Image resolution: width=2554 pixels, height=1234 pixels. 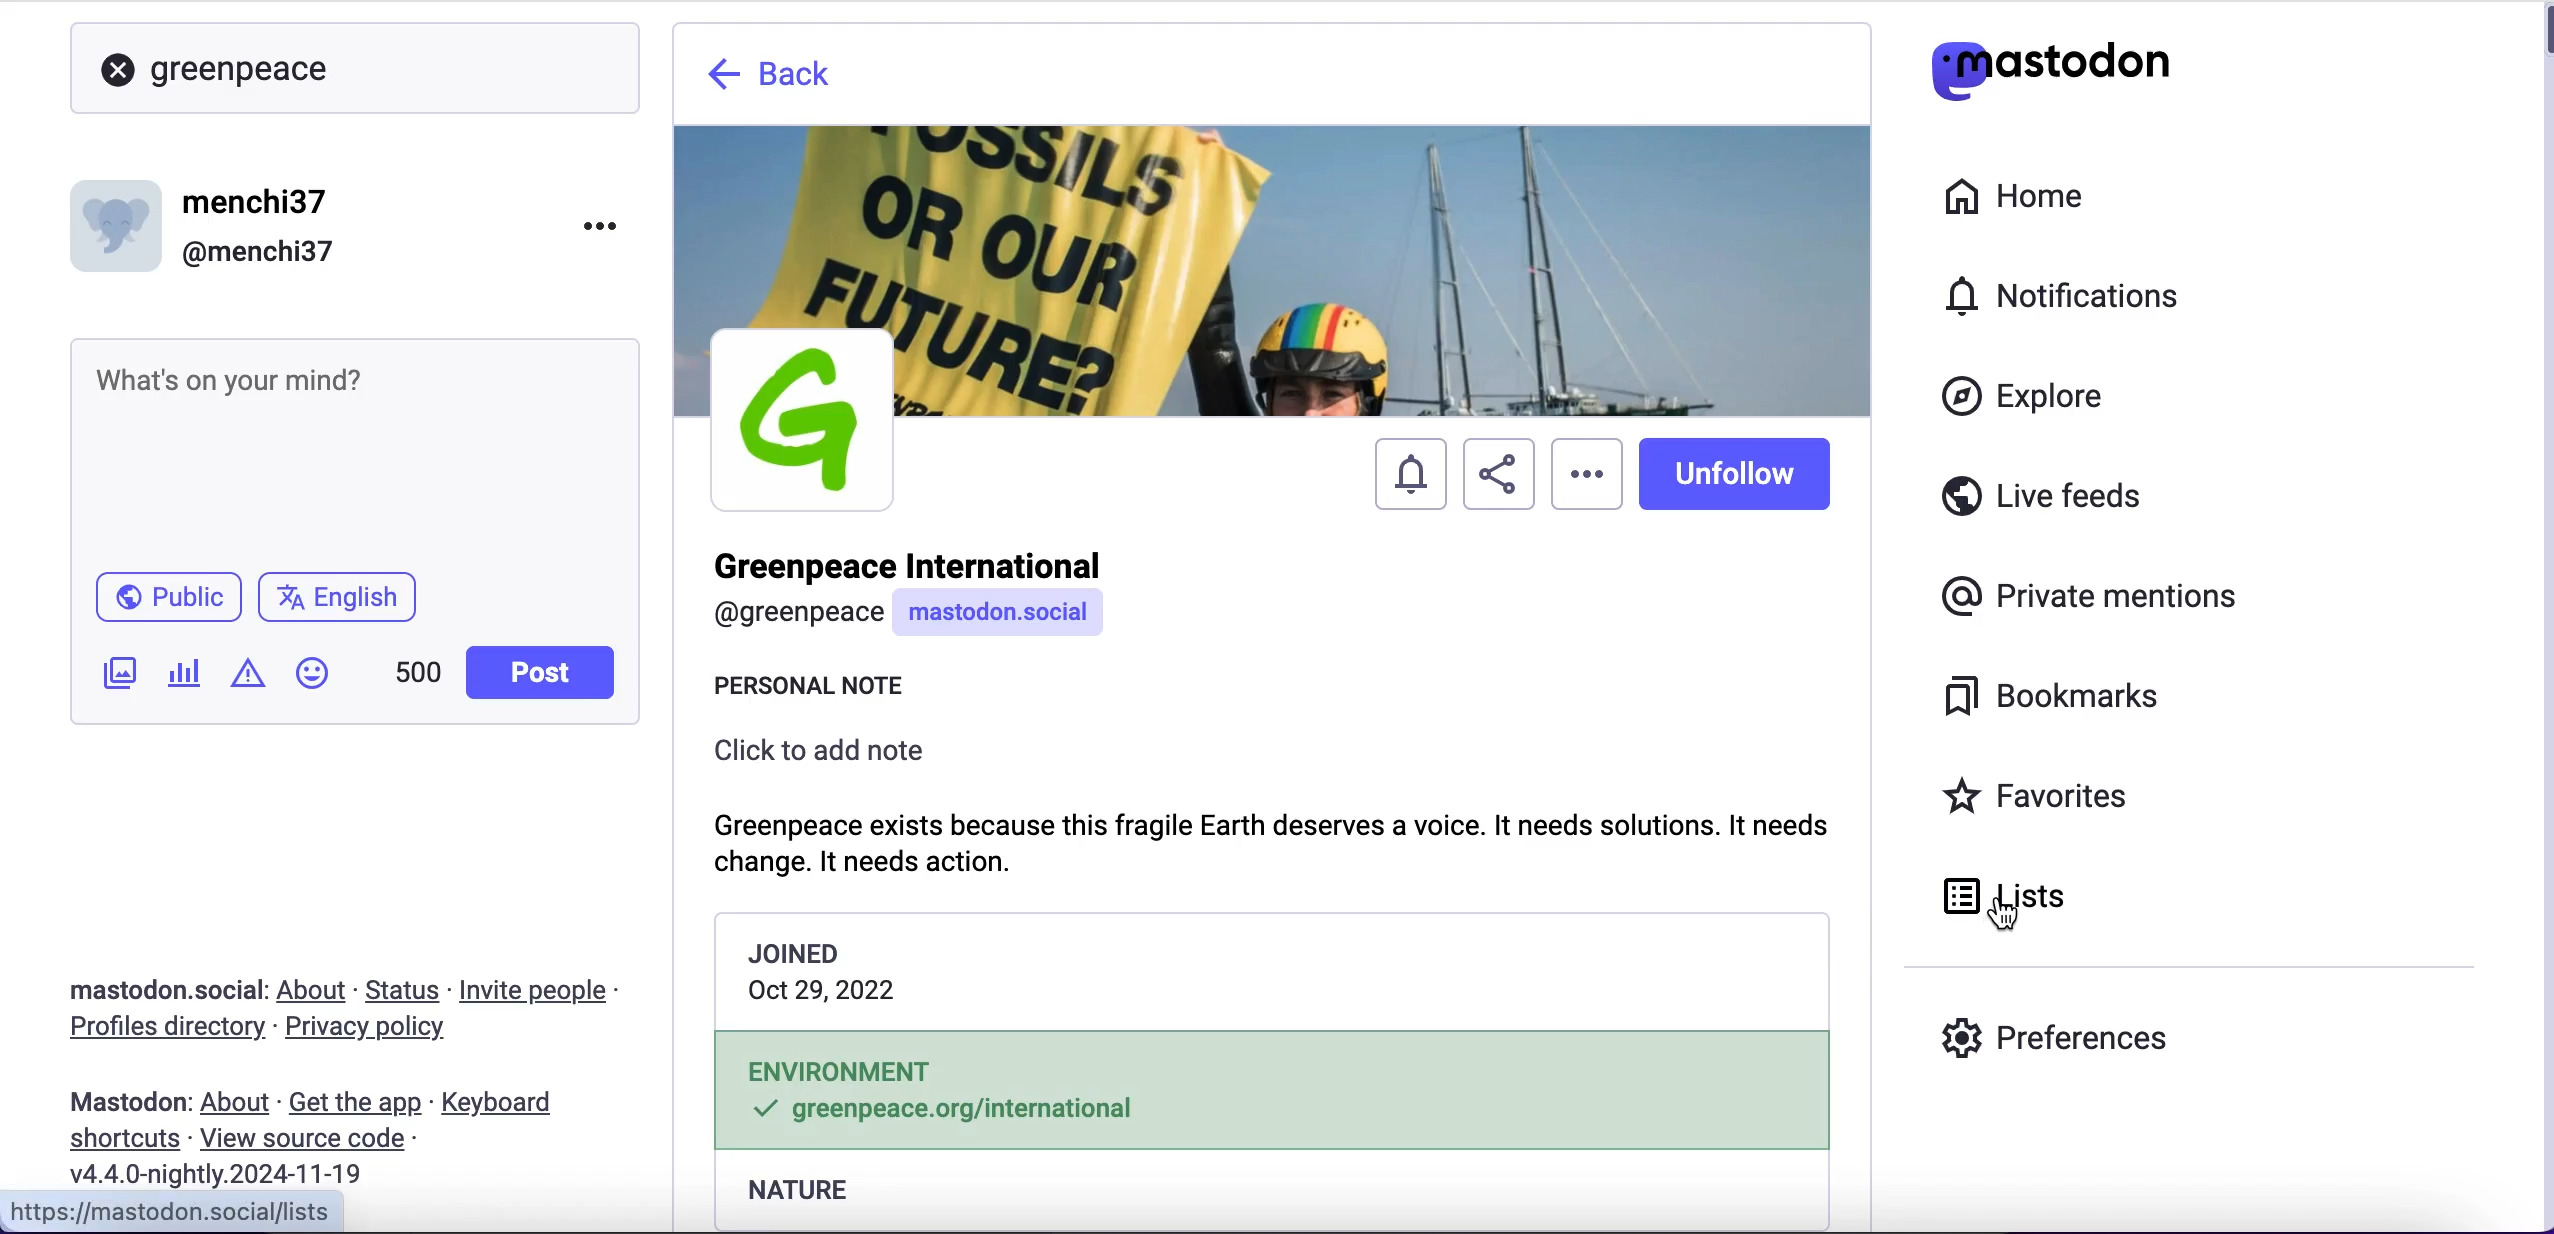 What do you see at coordinates (174, 1212) in the screenshot?
I see `URL` at bounding box center [174, 1212].